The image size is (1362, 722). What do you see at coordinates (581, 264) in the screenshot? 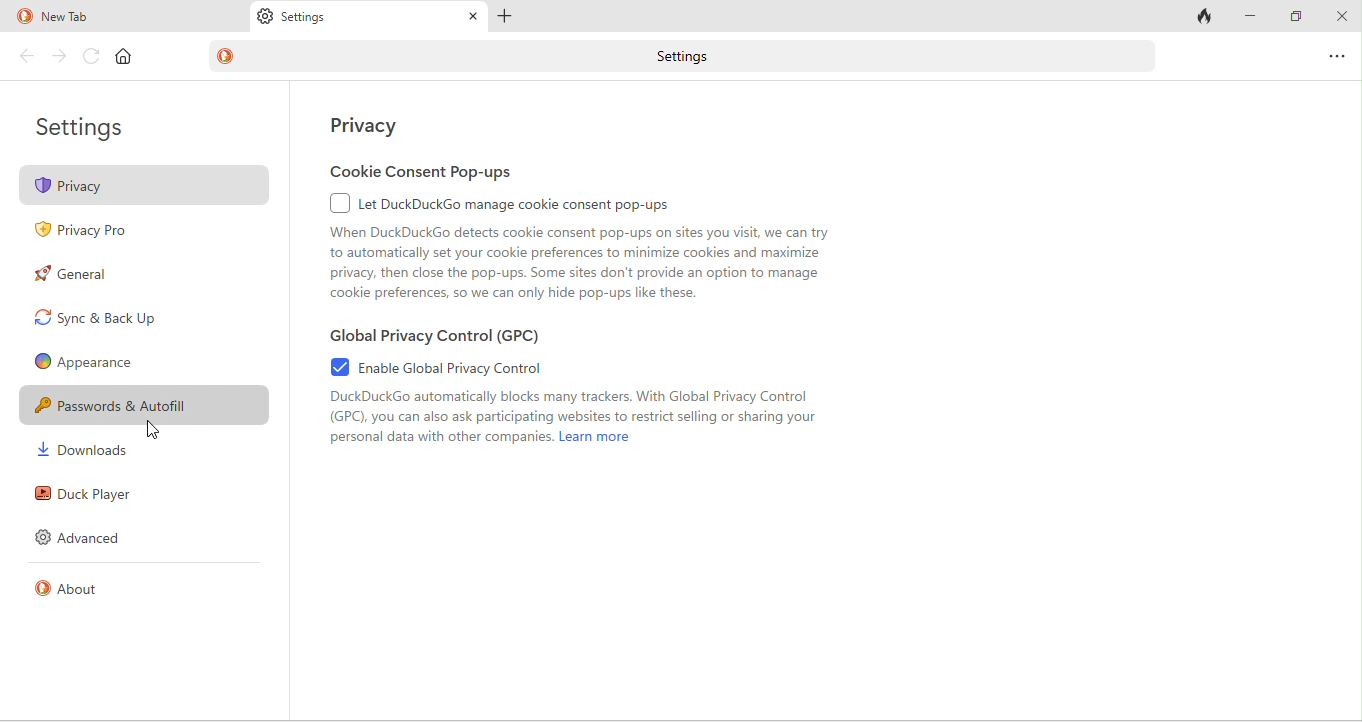
I see `when duckduck go detects cookie consent pop ups on sites you visit we can try to  automatically set your cookie preferences to minimize cookies and maximize privacy ,then close the pop ups . some sites don't provide an option to manage cookie preferences, so we can only hide pop ups like these.` at bounding box center [581, 264].